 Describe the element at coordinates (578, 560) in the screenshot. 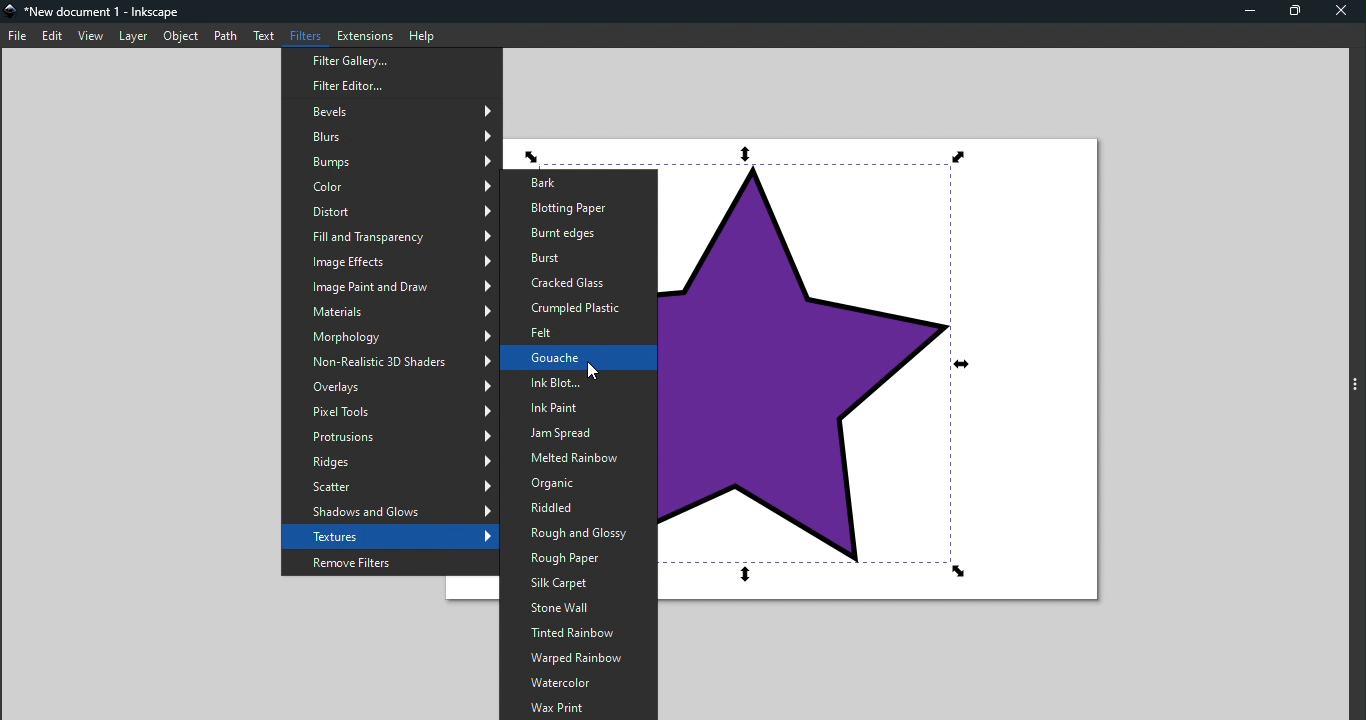

I see `Rough paper` at that location.